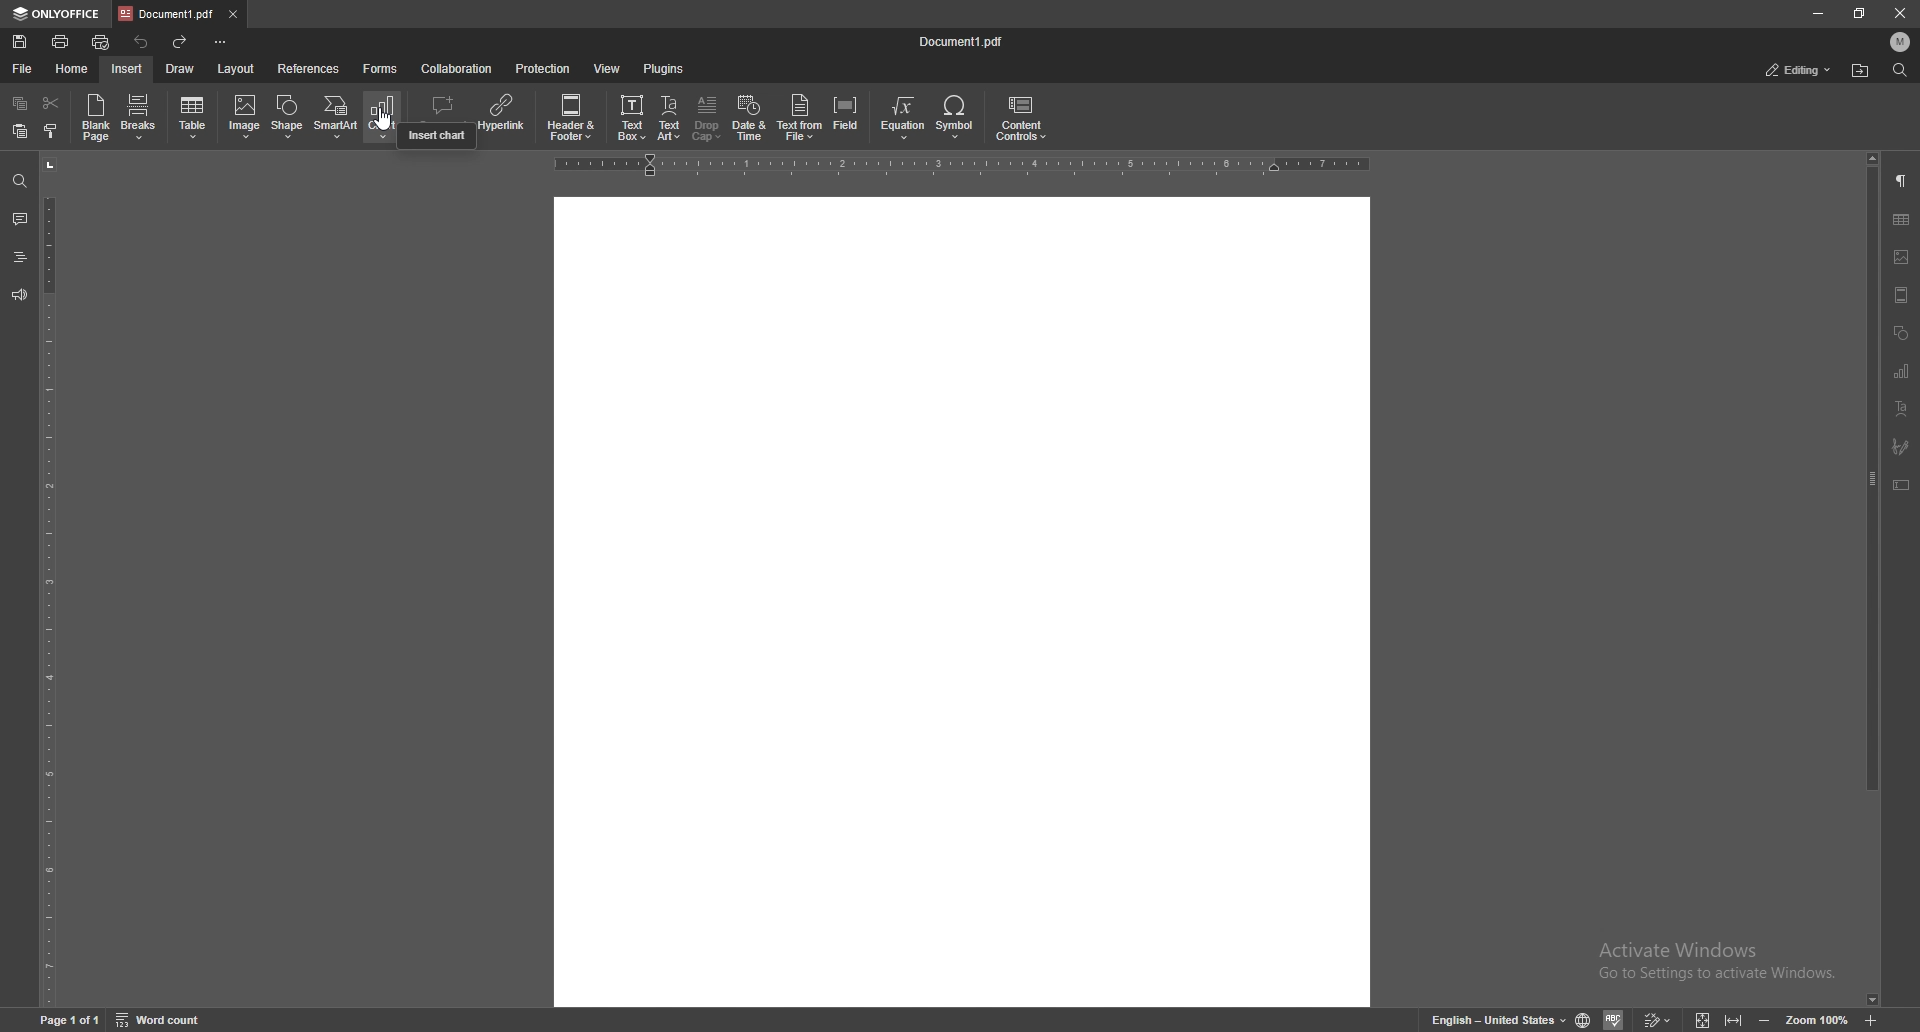  Describe the element at coordinates (18, 104) in the screenshot. I see `copy` at that location.